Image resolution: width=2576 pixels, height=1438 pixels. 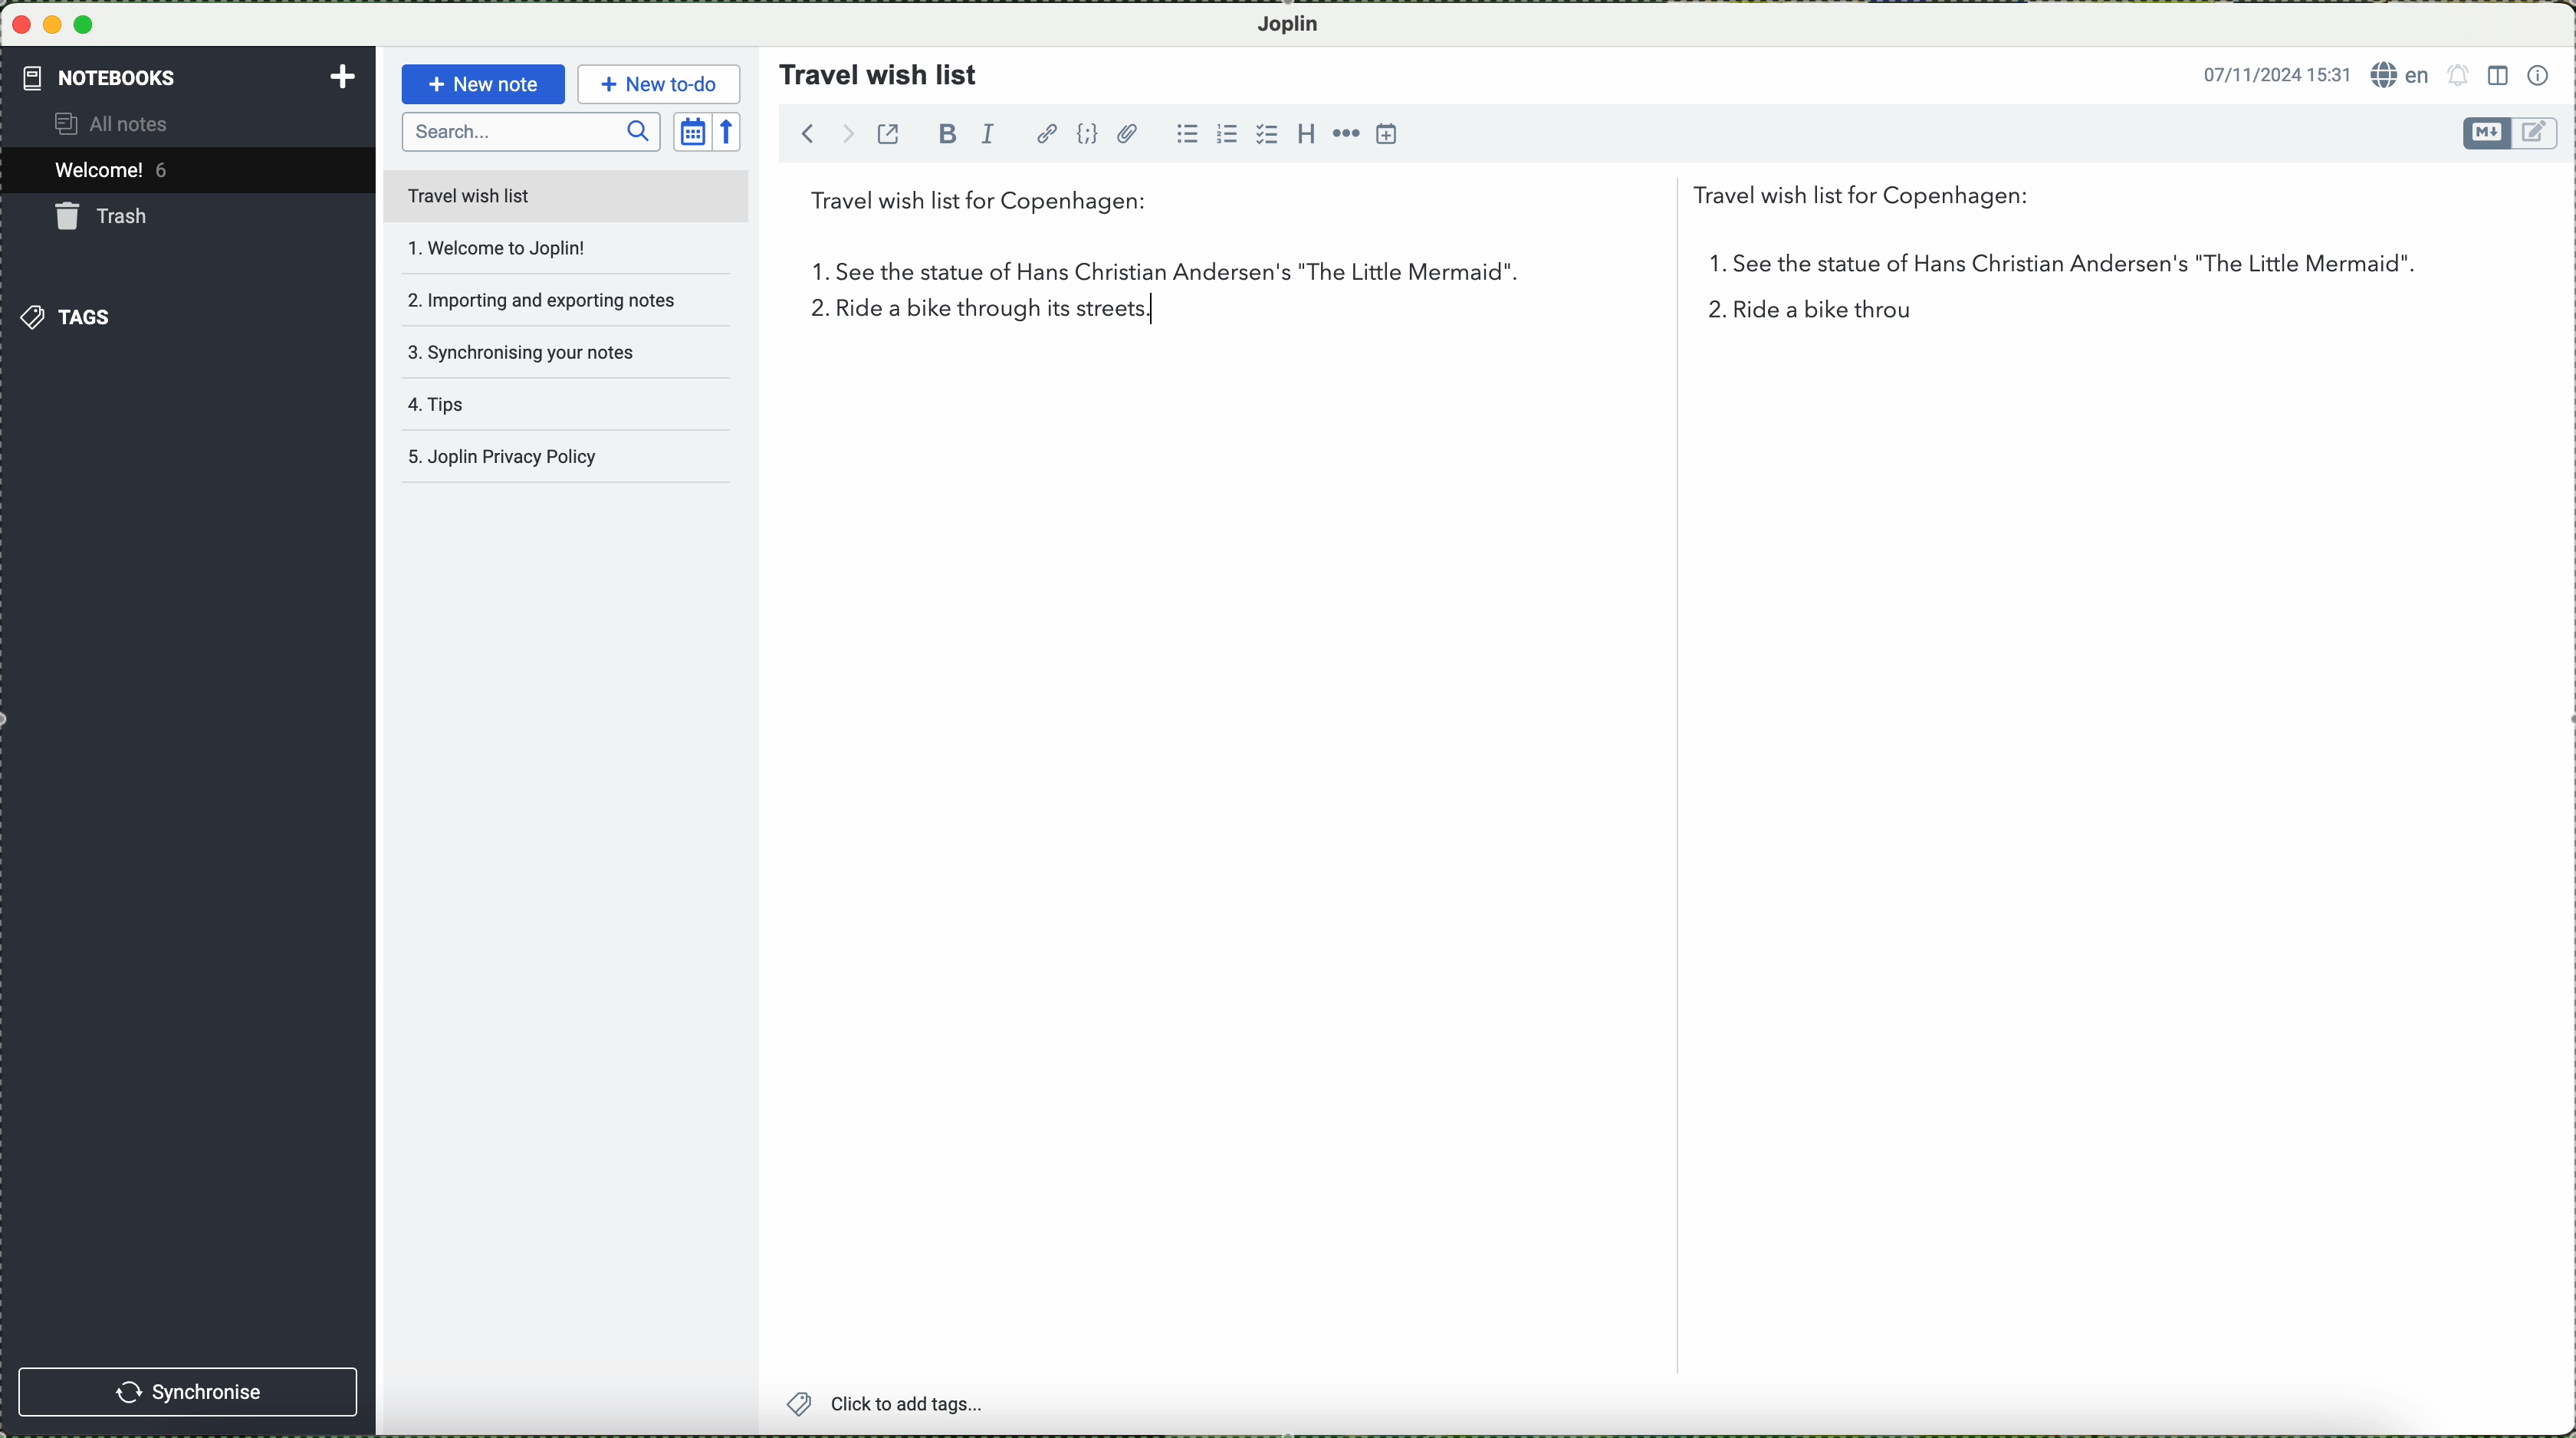 I want to click on tips, so click(x=528, y=412).